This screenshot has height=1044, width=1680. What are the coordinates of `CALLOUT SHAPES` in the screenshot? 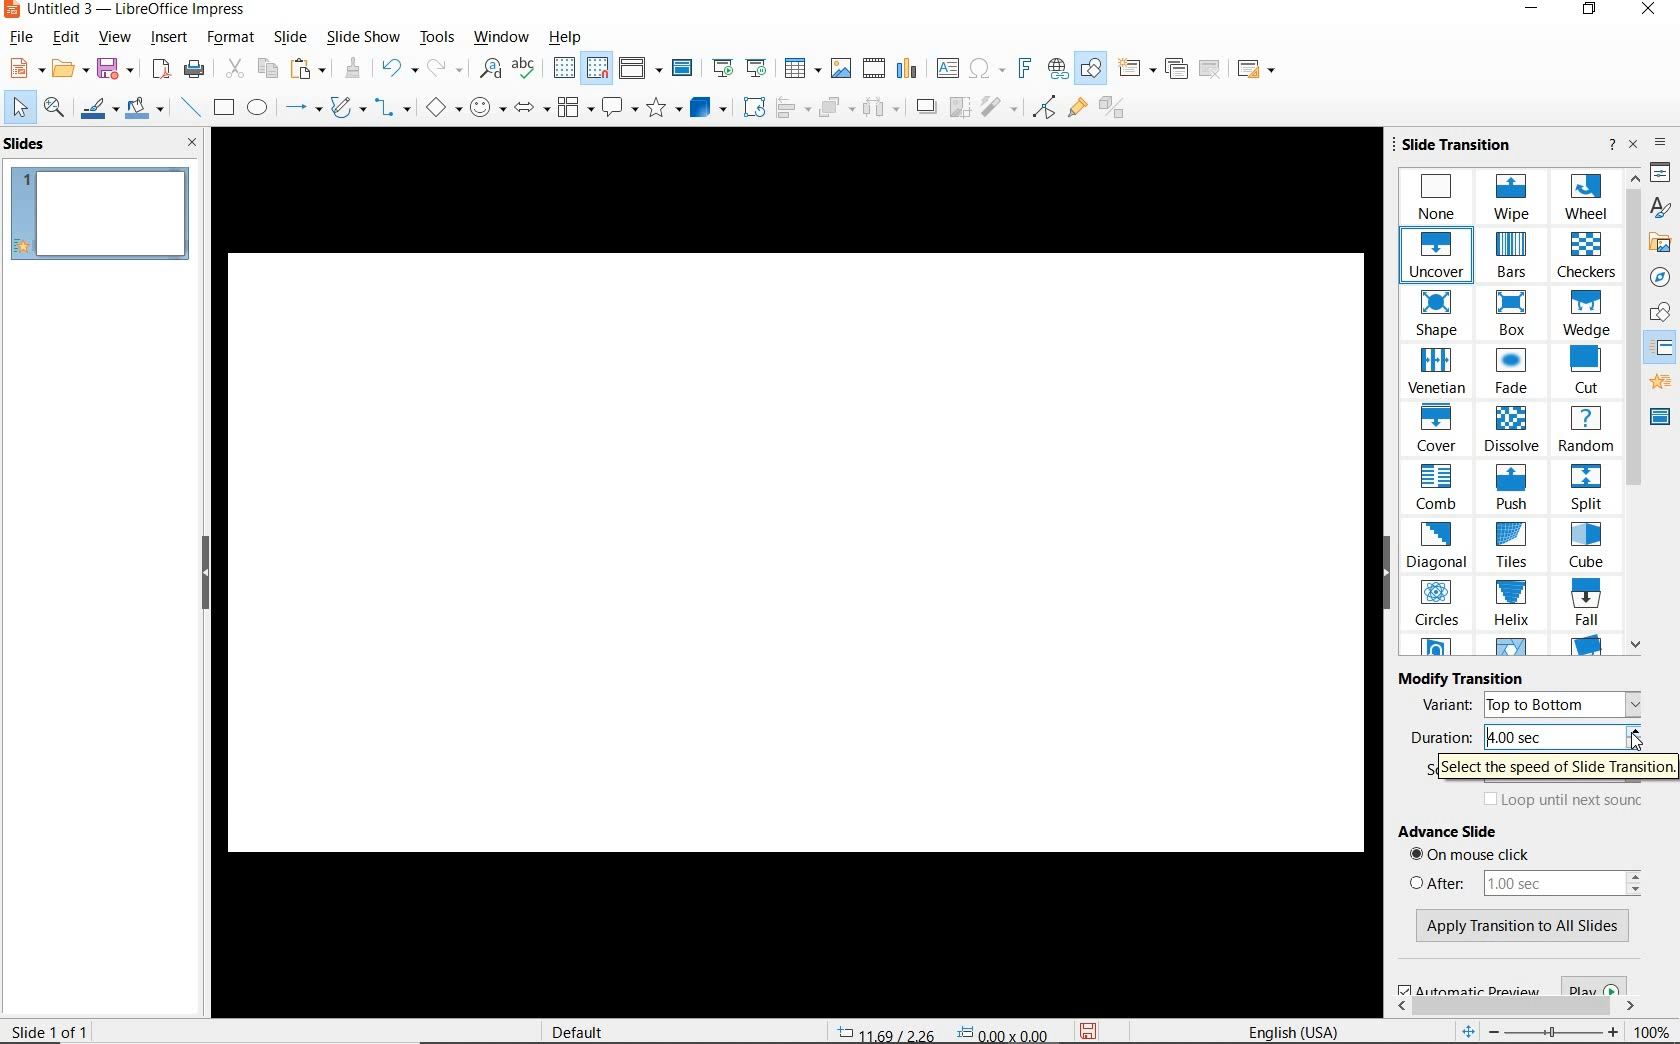 It's located at (619, 109).